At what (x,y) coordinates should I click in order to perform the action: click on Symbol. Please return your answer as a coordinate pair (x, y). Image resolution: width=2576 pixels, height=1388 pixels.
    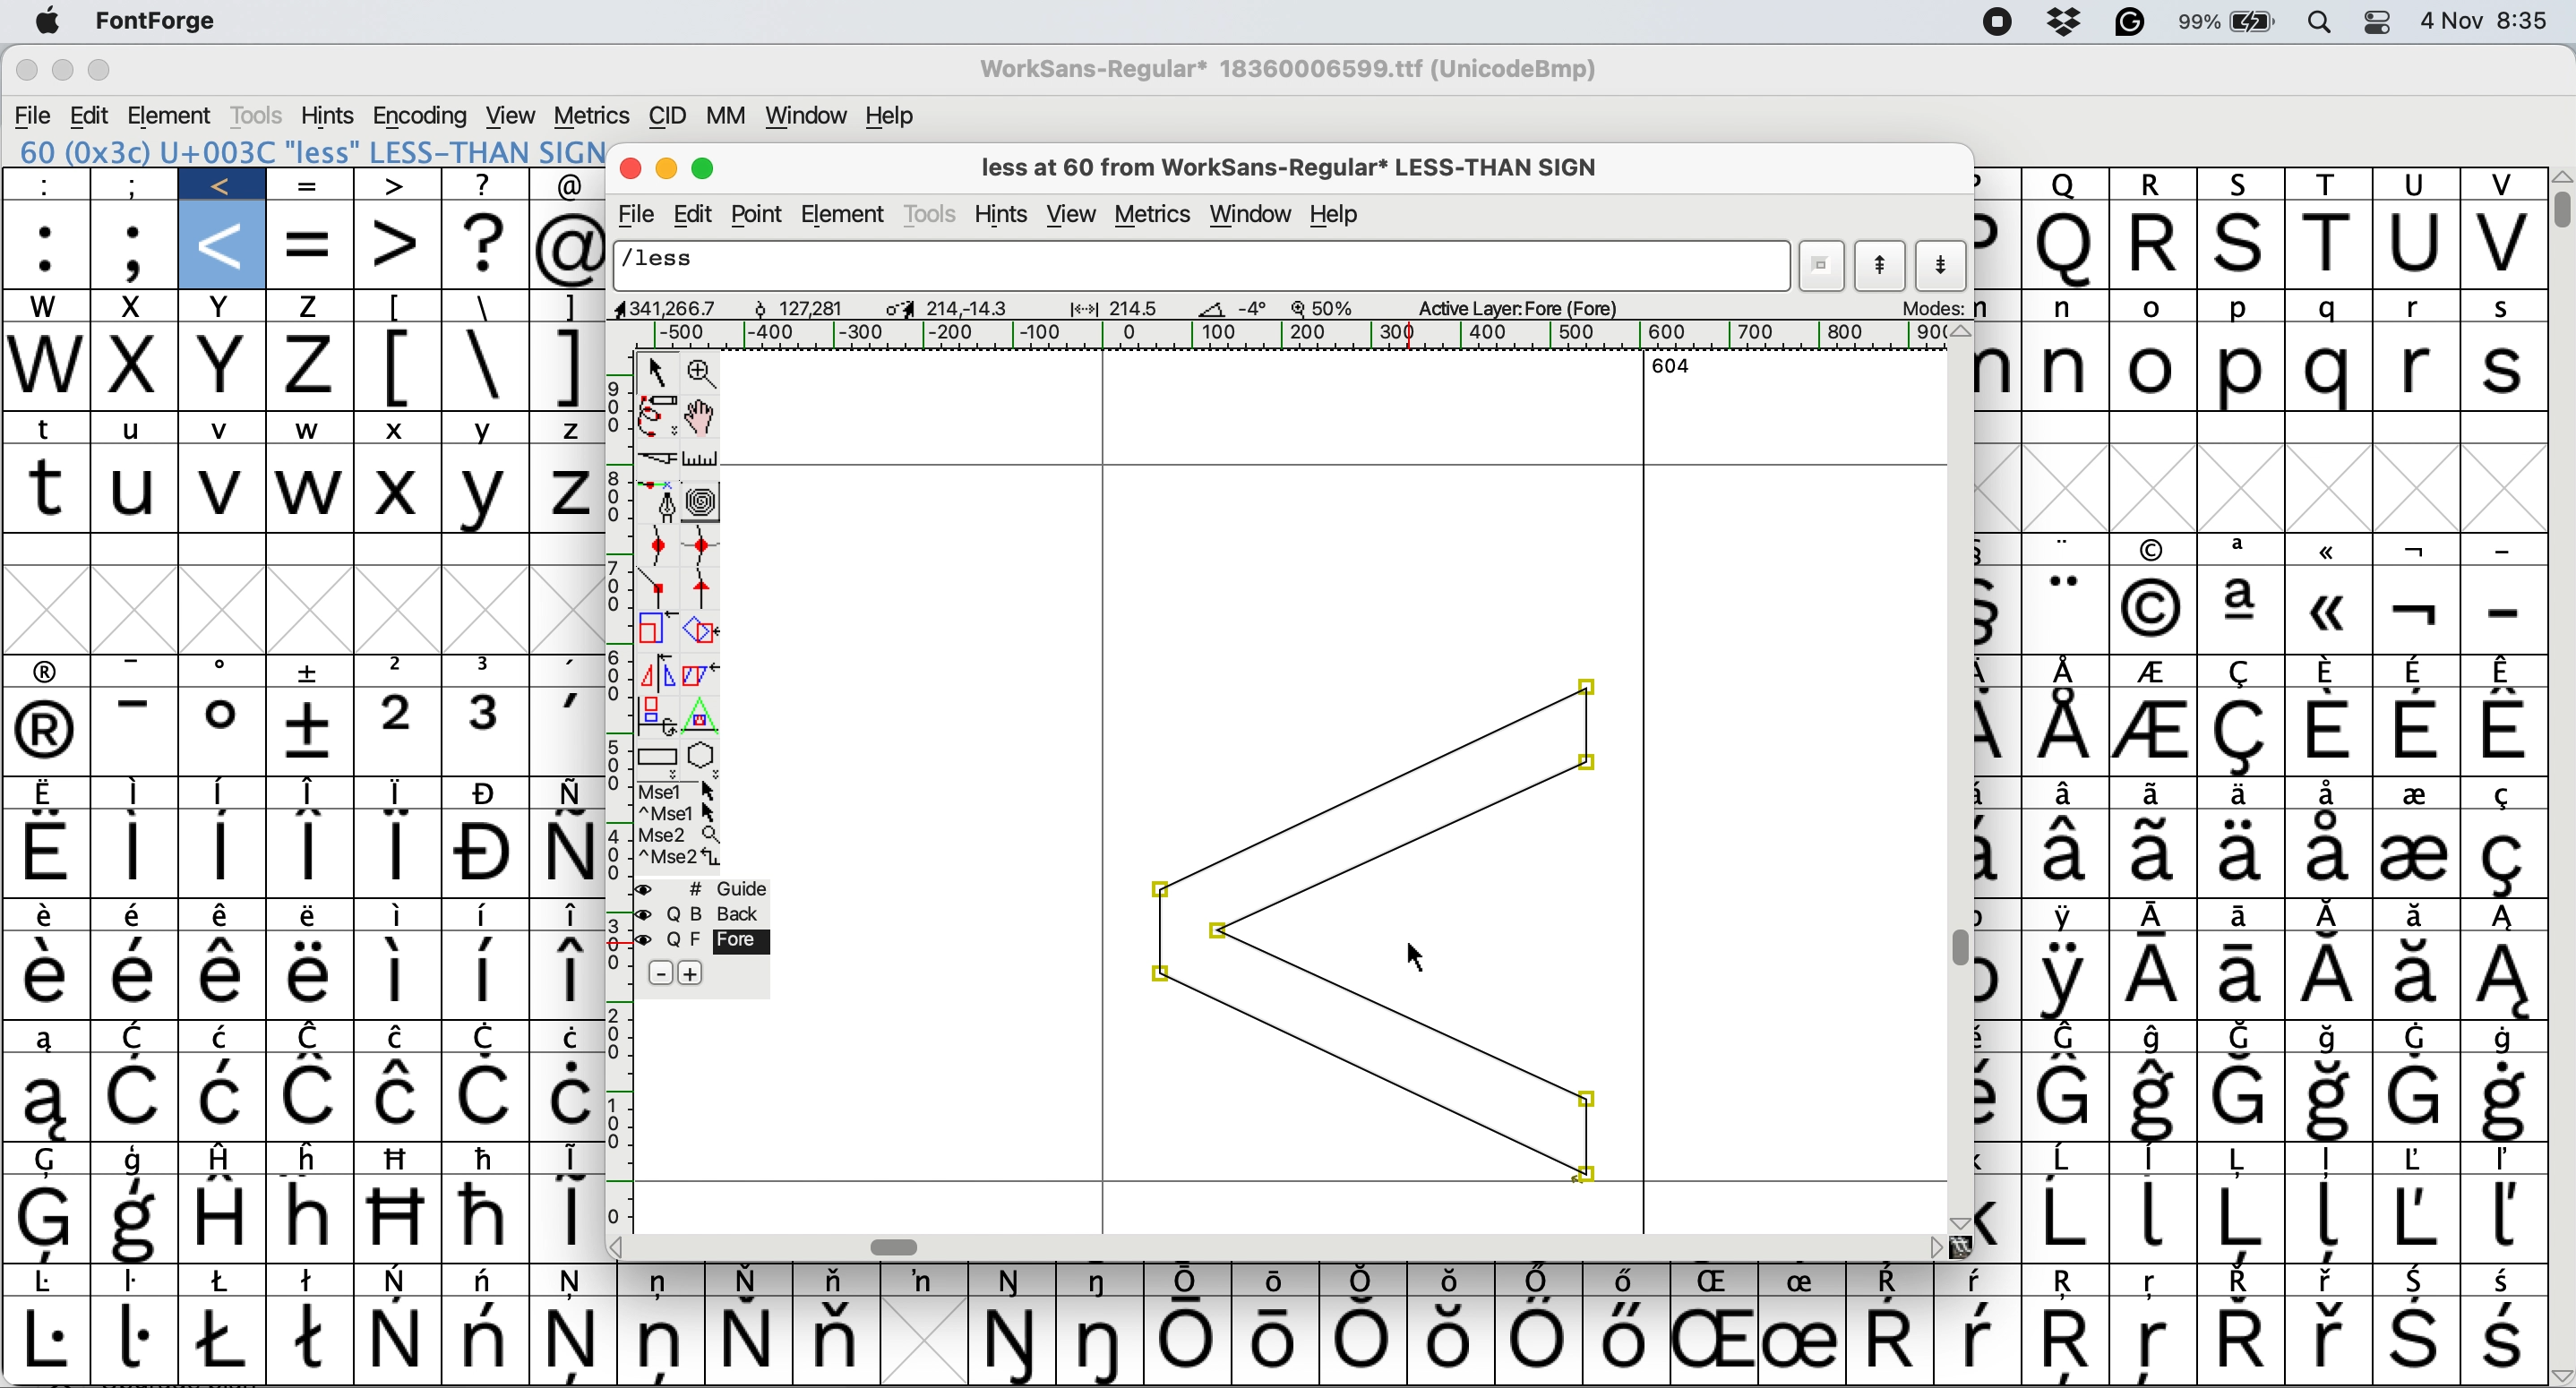
    Looking at the image, I should click on (567, 852).